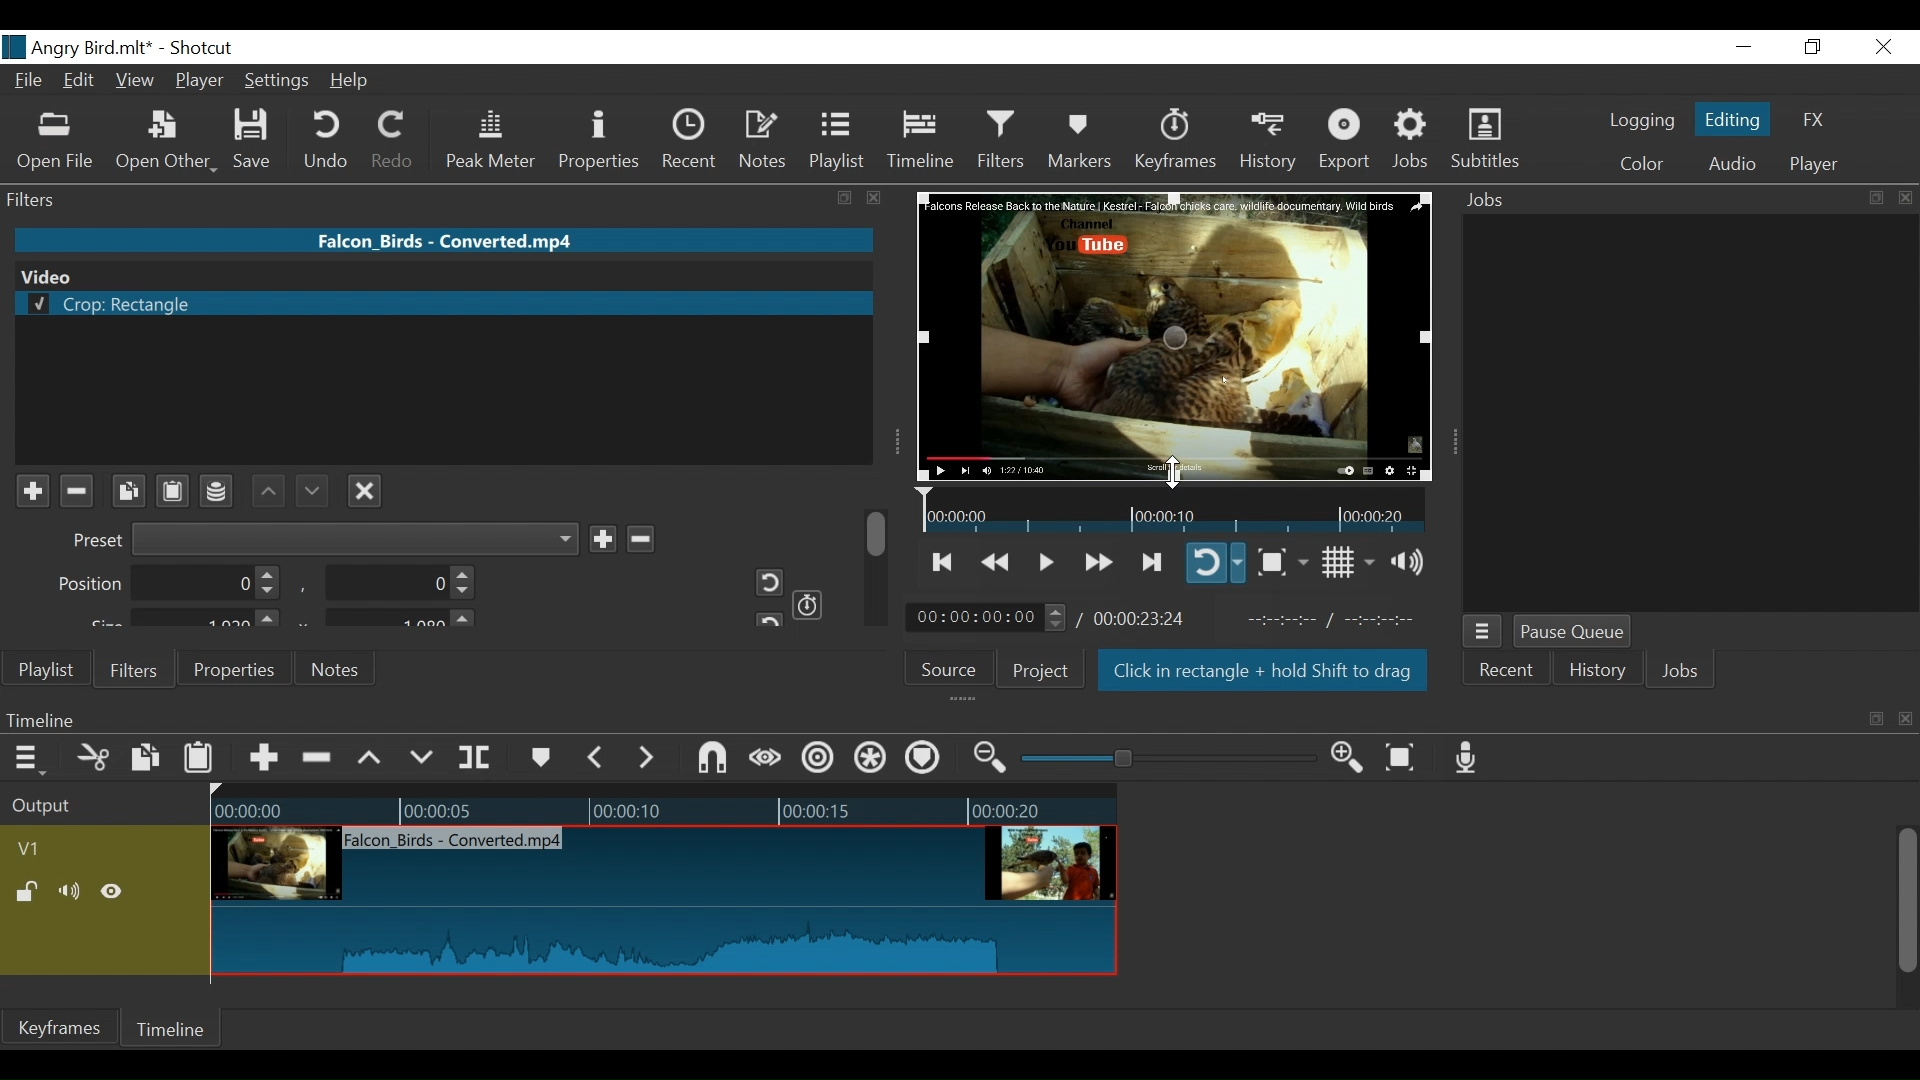 The height and width of the screenshot is (1080, 1920). What do you see at coordinates (956, 667) in the screenshot?
I see `Source` at bounding box center [956, 667].